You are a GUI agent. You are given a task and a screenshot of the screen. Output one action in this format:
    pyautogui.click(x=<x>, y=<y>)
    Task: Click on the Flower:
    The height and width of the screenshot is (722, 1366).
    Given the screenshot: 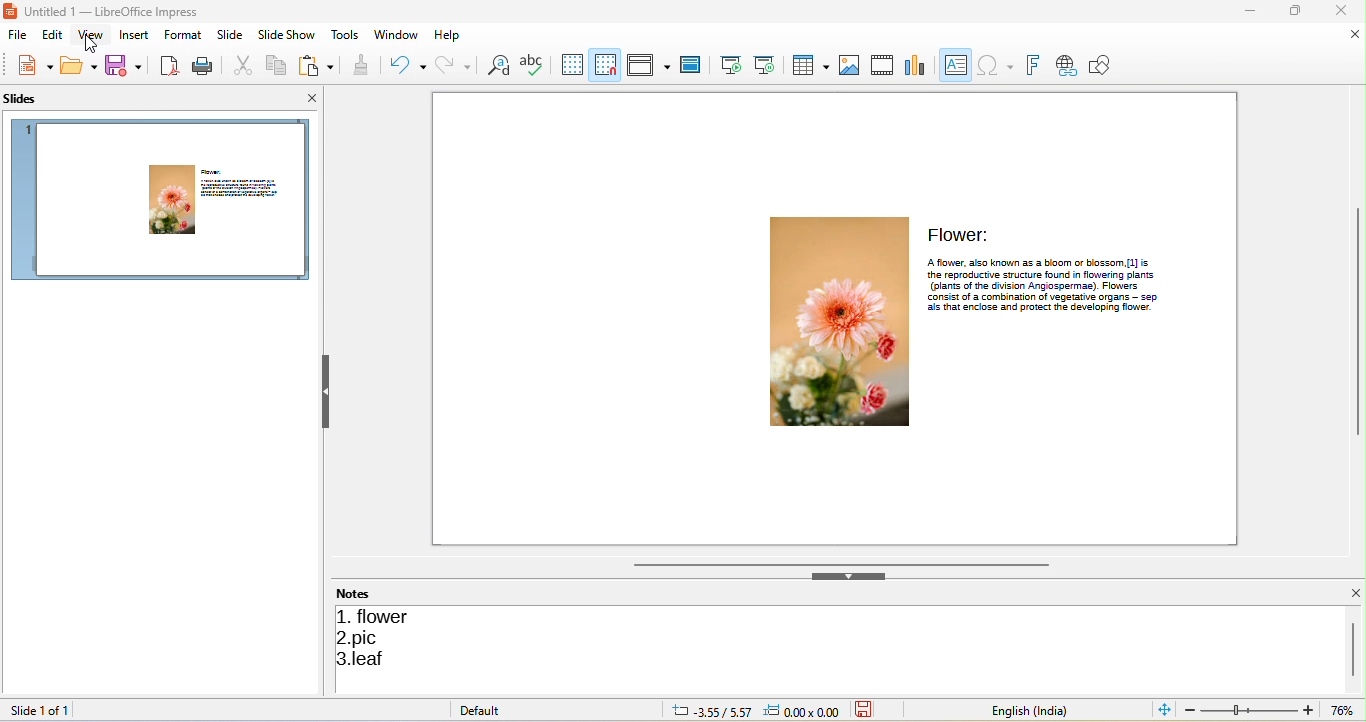 What is the action you would take?
    pyautogui.click(x=963, y=233)
    